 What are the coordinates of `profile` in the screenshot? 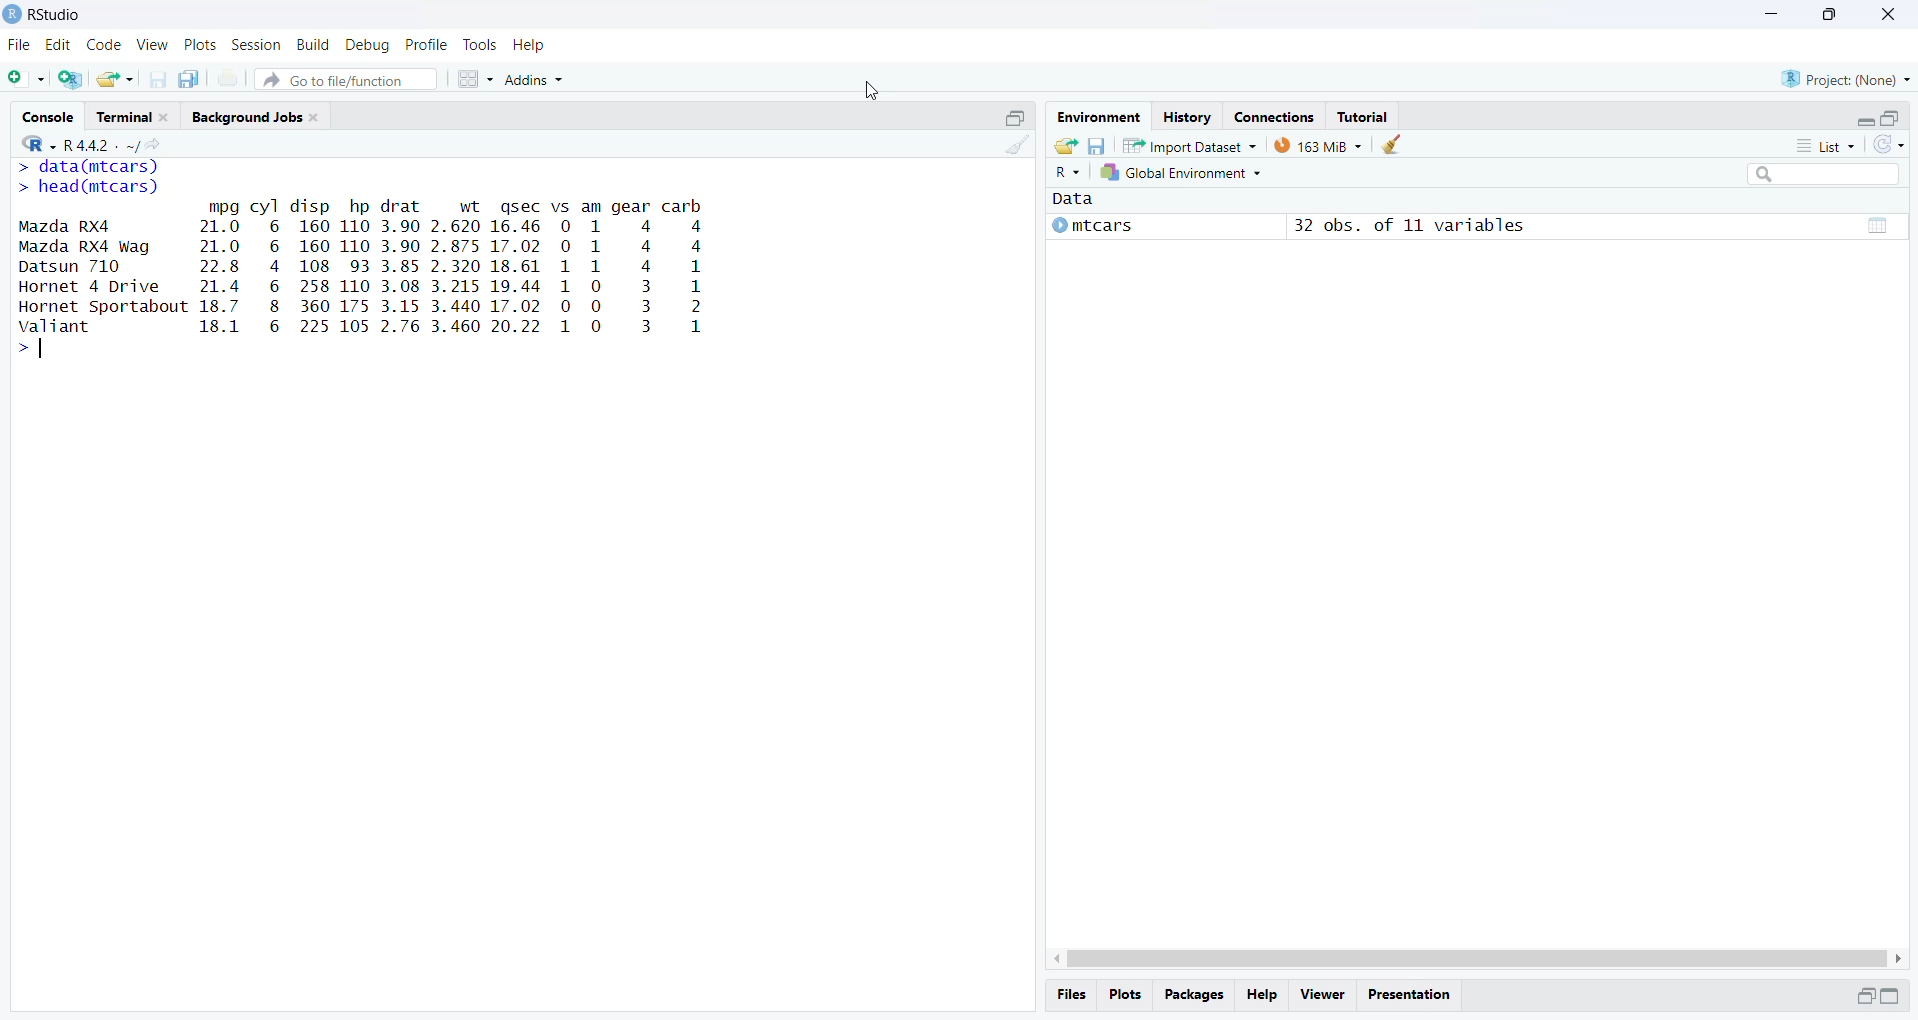 It's located at (427, 44).